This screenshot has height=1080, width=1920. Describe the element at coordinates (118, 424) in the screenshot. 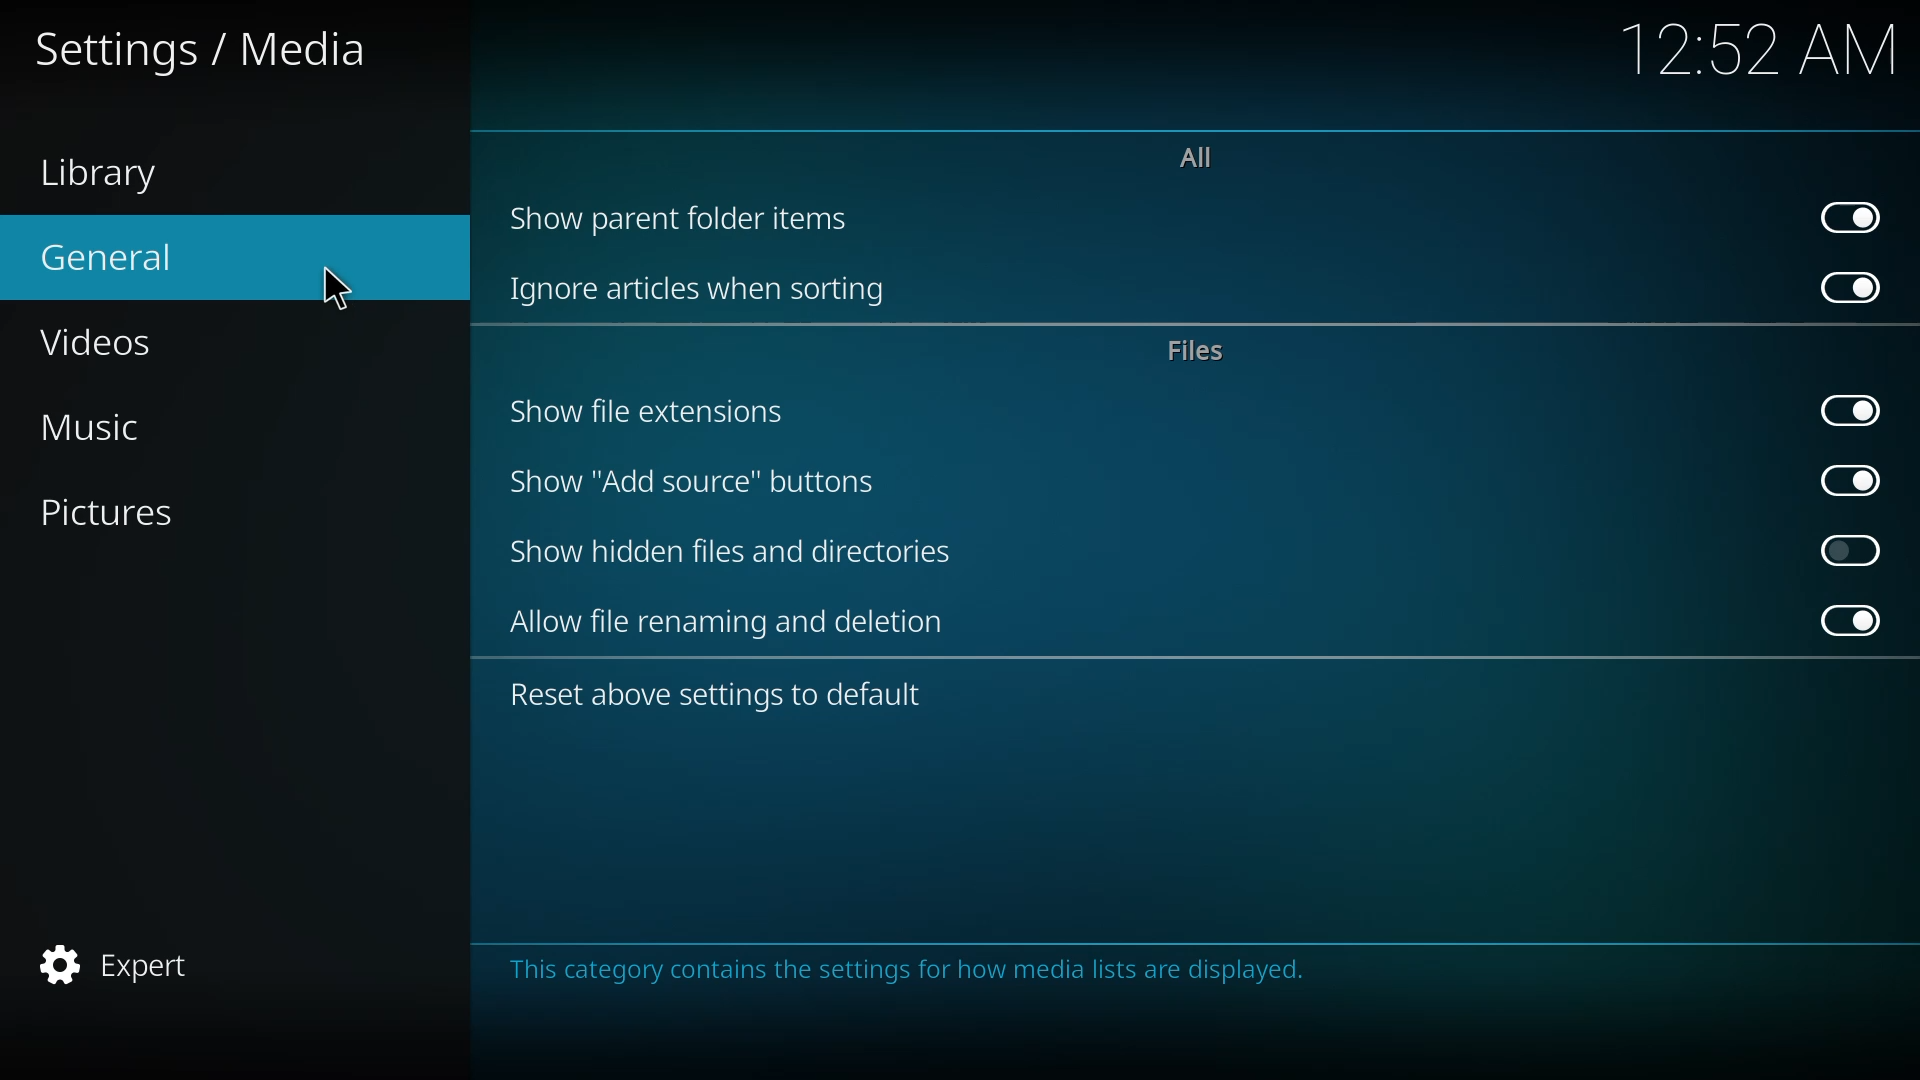

I see `music` at that location.